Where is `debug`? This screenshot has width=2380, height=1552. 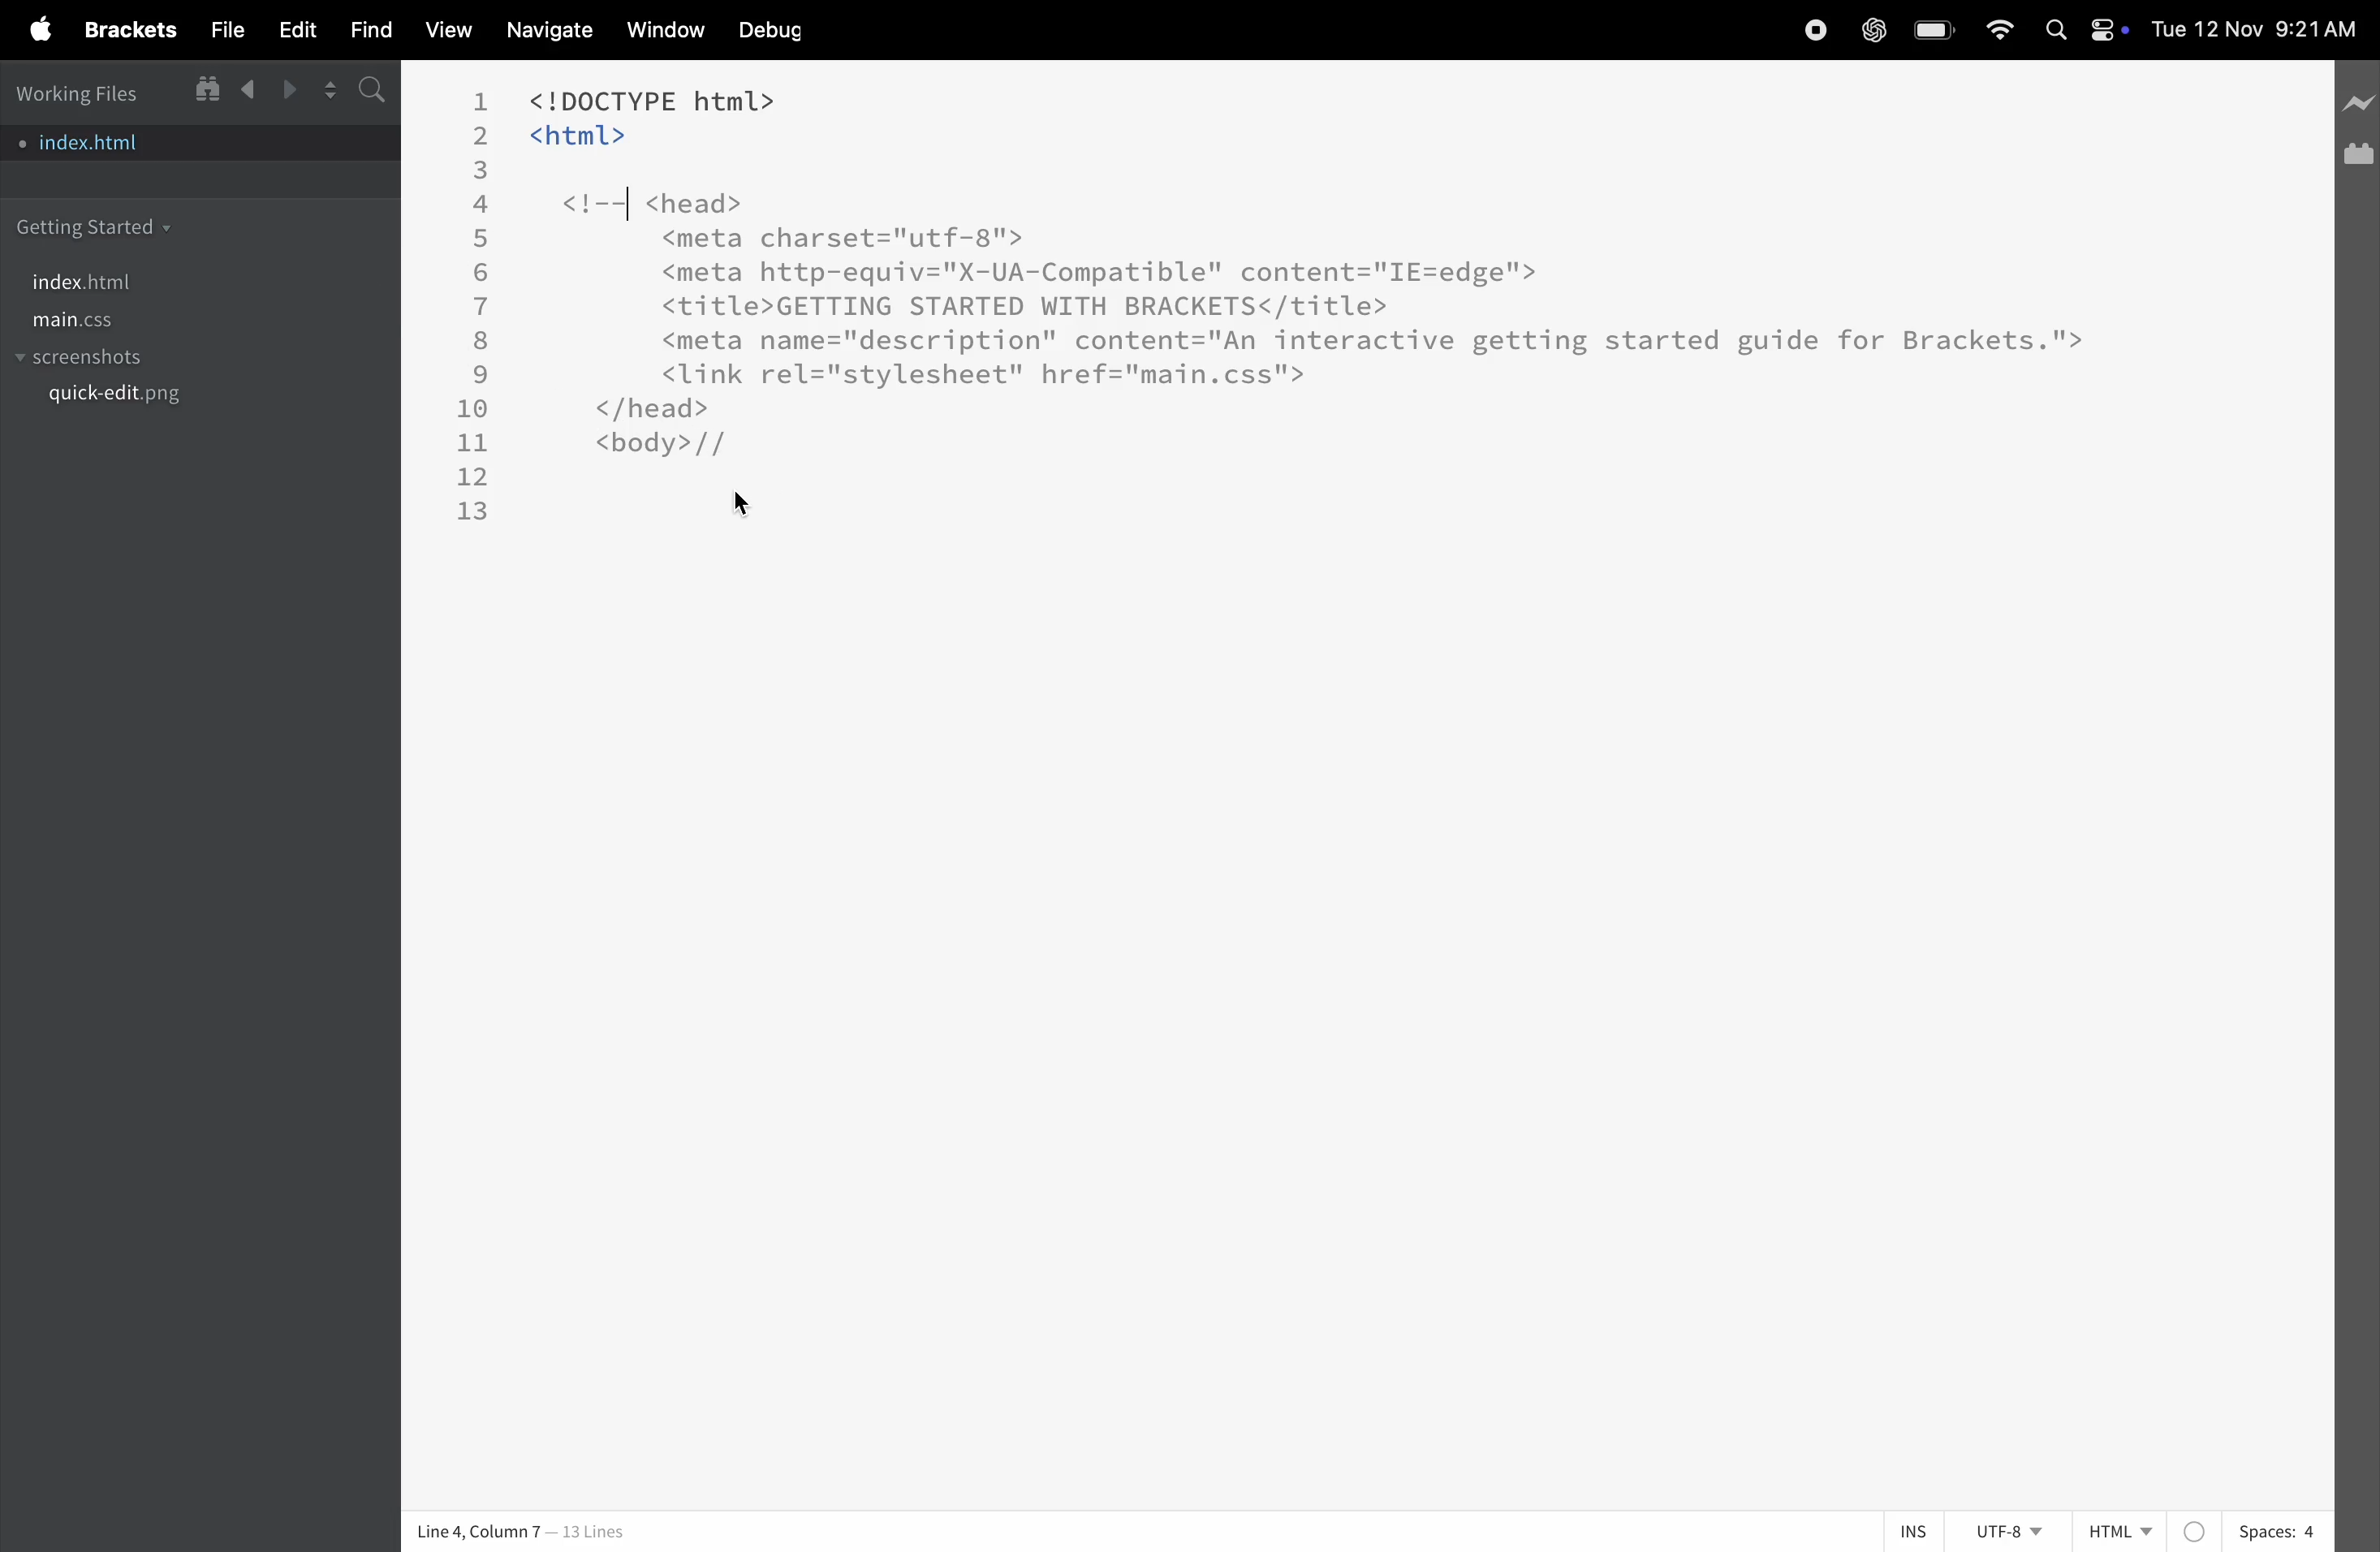
debug is located at coordinates (783, 27).